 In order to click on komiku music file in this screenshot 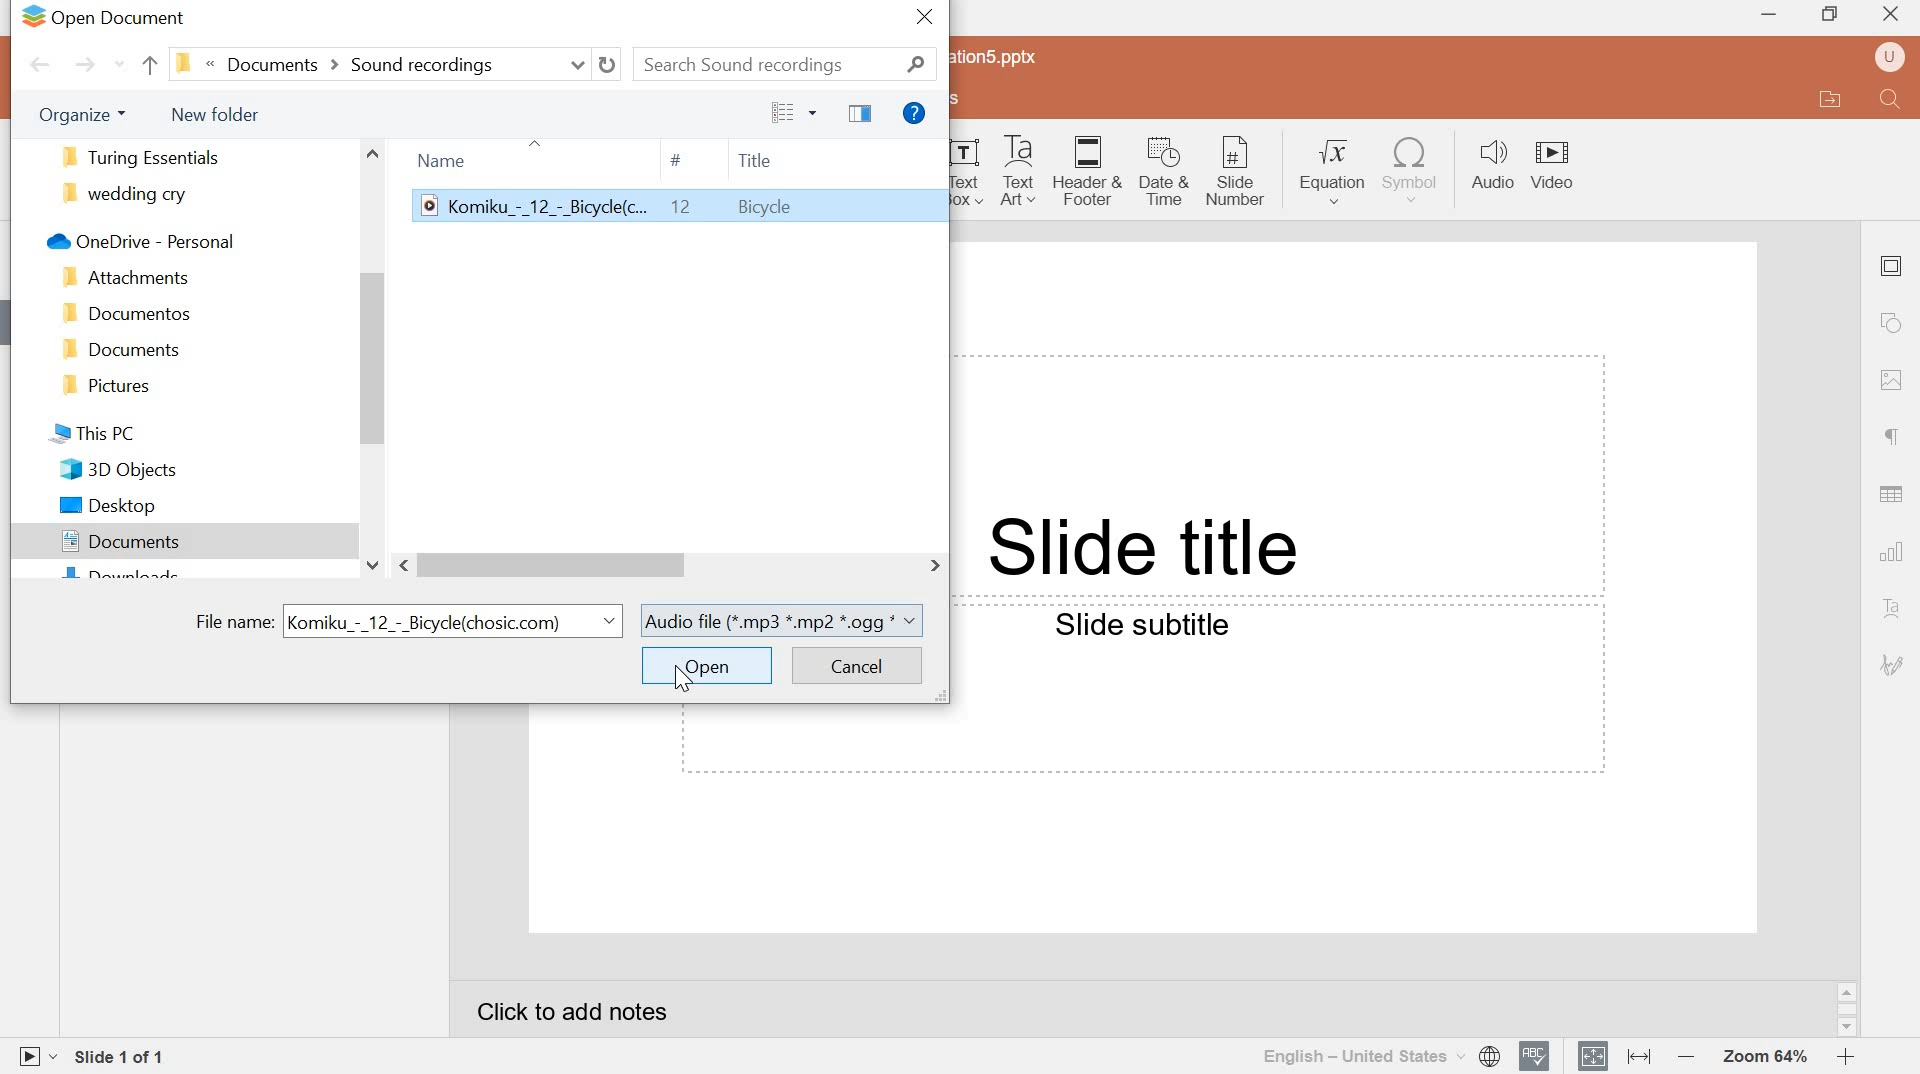, I will do `click(679, 206)`.